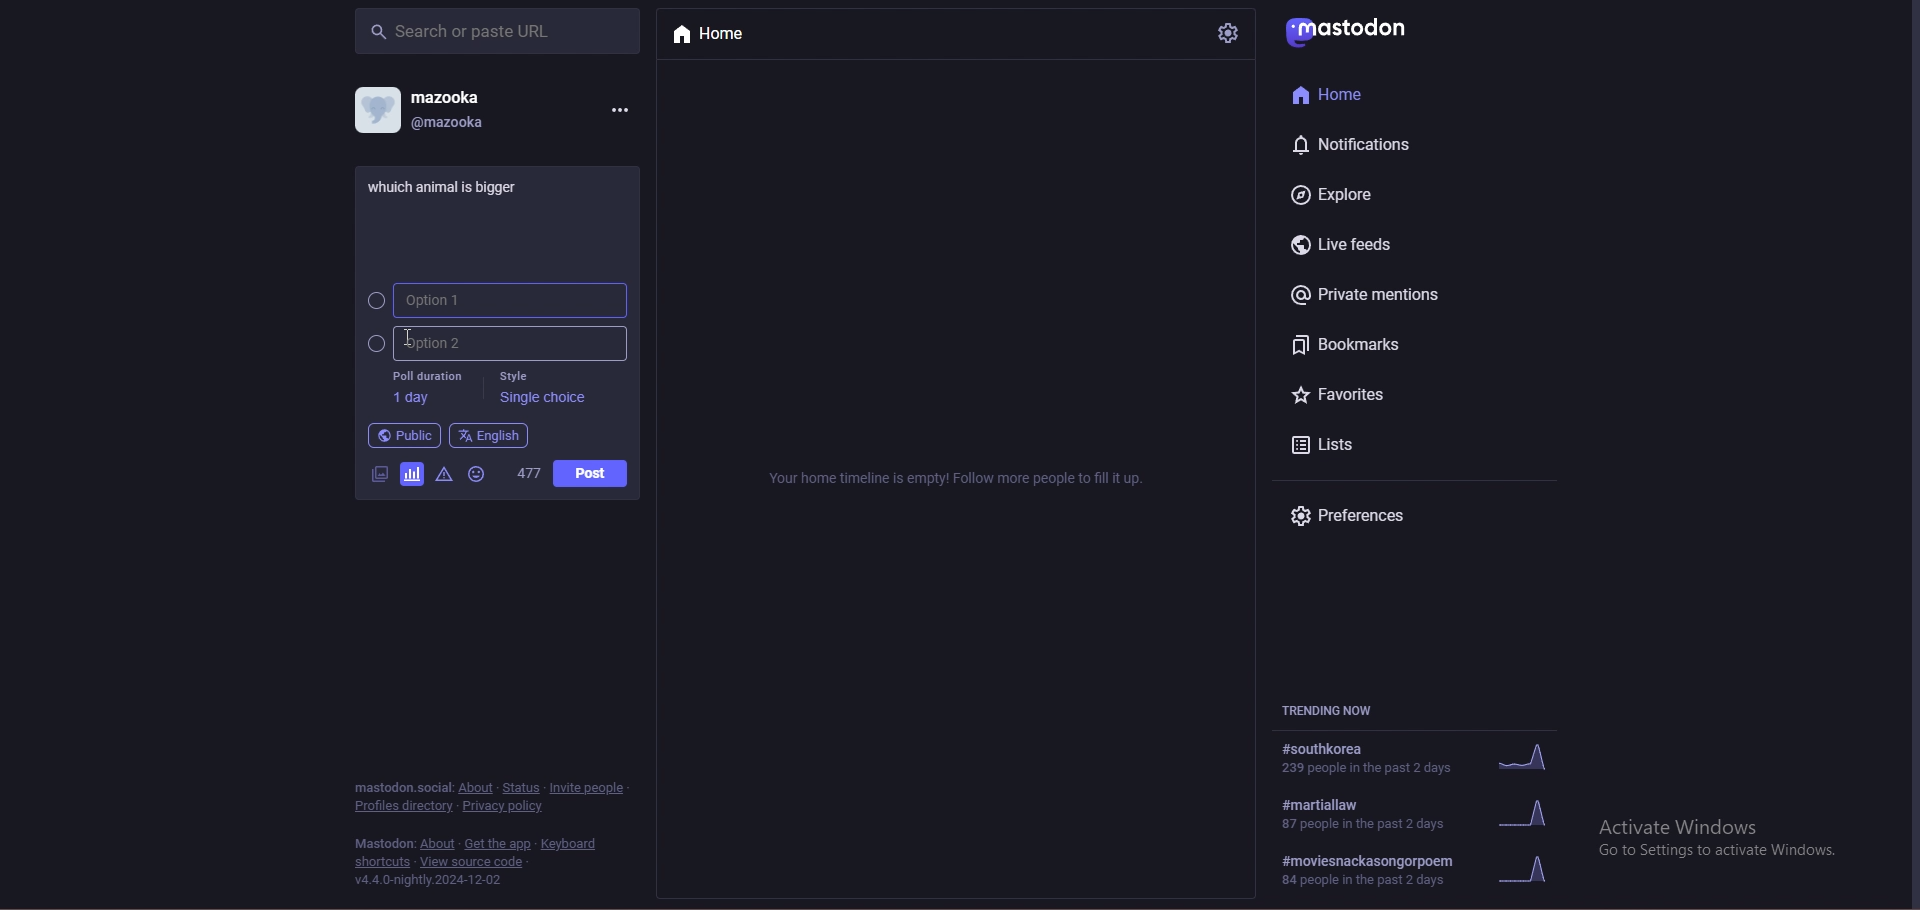 Image resolution: width=1920 pixels, height=910 pixels. What do you see at coordinates (590, 786) in the screenshot?
I see `invite people` at bounding box center [590, 786].